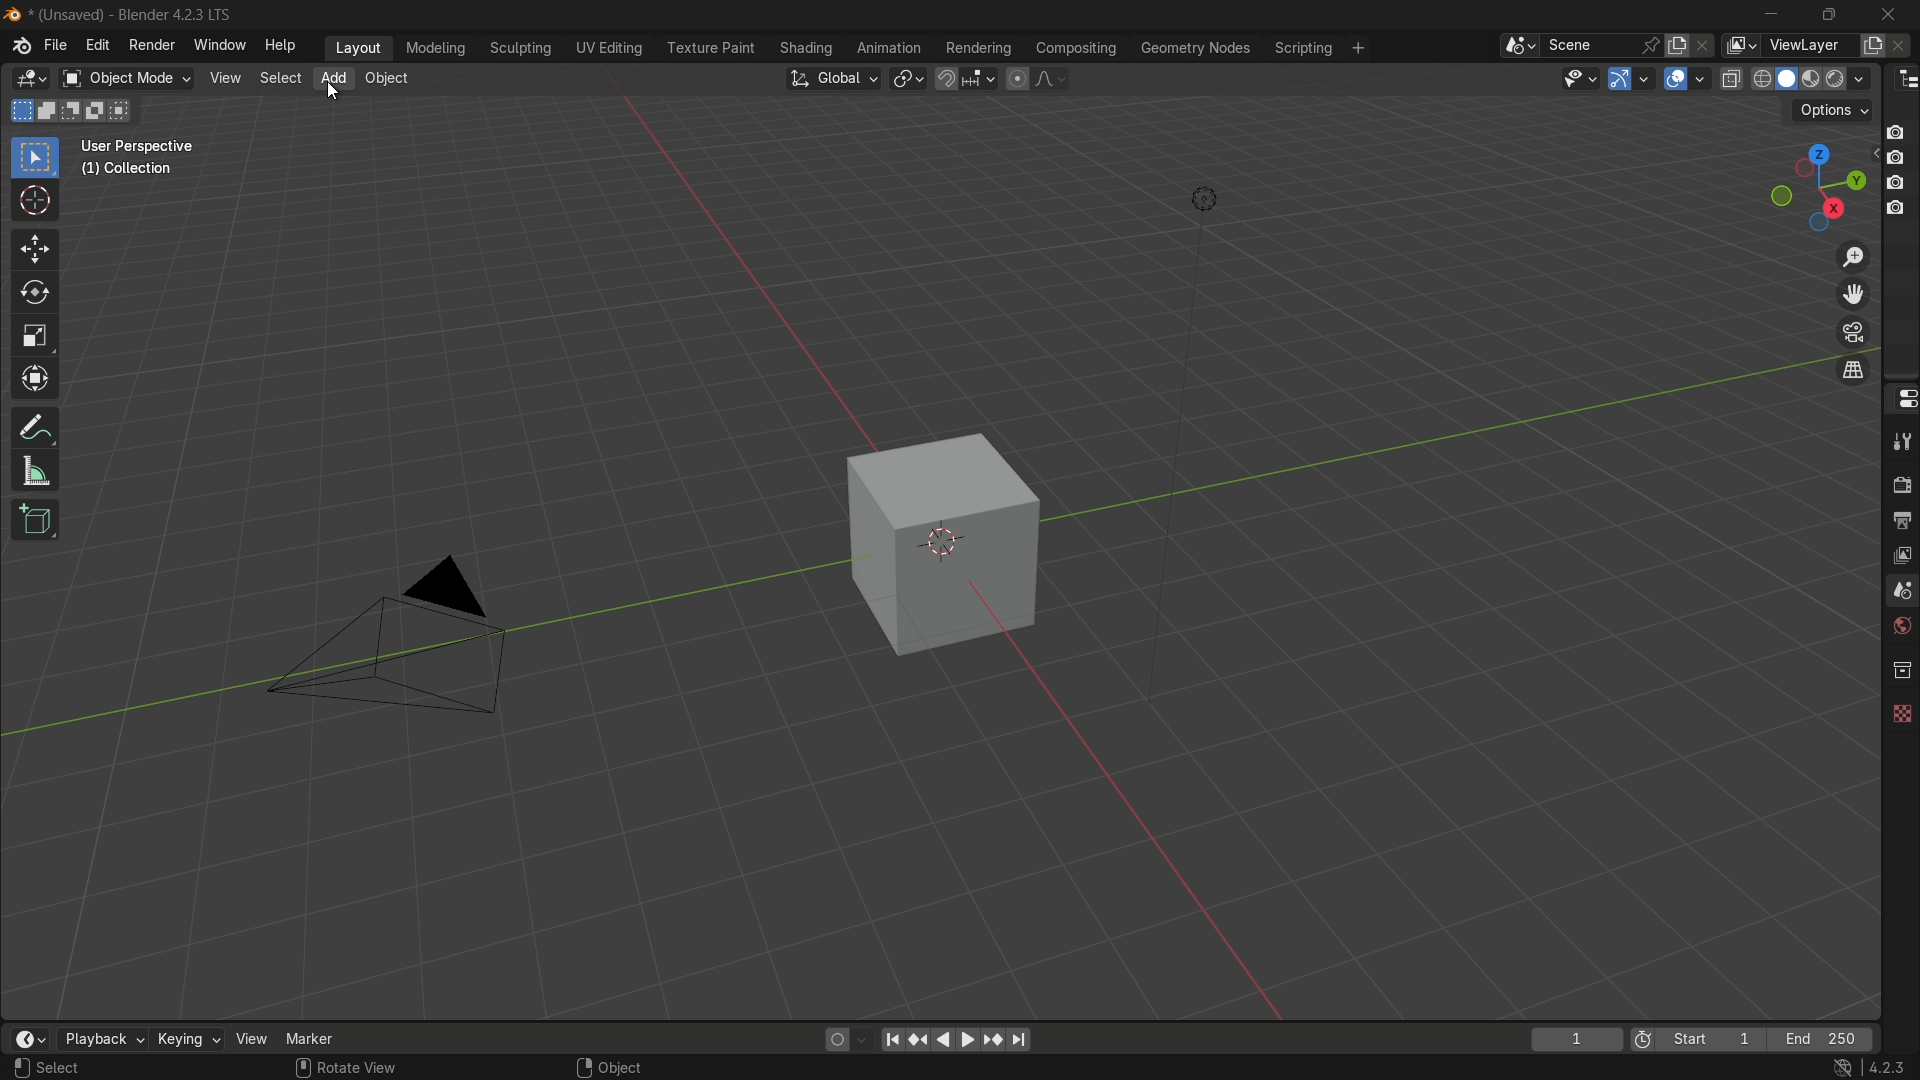 The image size is (1920, 1080). Describe the element at coordinates (1017, 79) in the screenshot. I see `proportional editing object` at that location.